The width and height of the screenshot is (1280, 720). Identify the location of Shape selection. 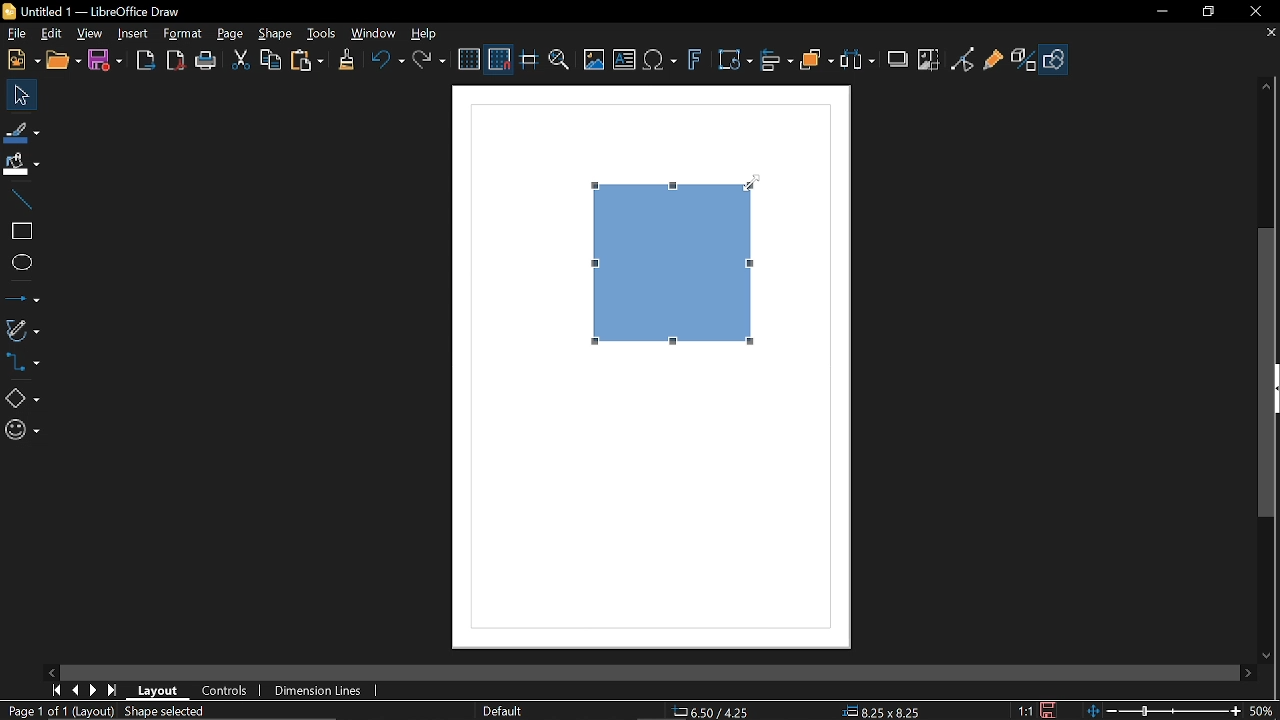
(174, 712).